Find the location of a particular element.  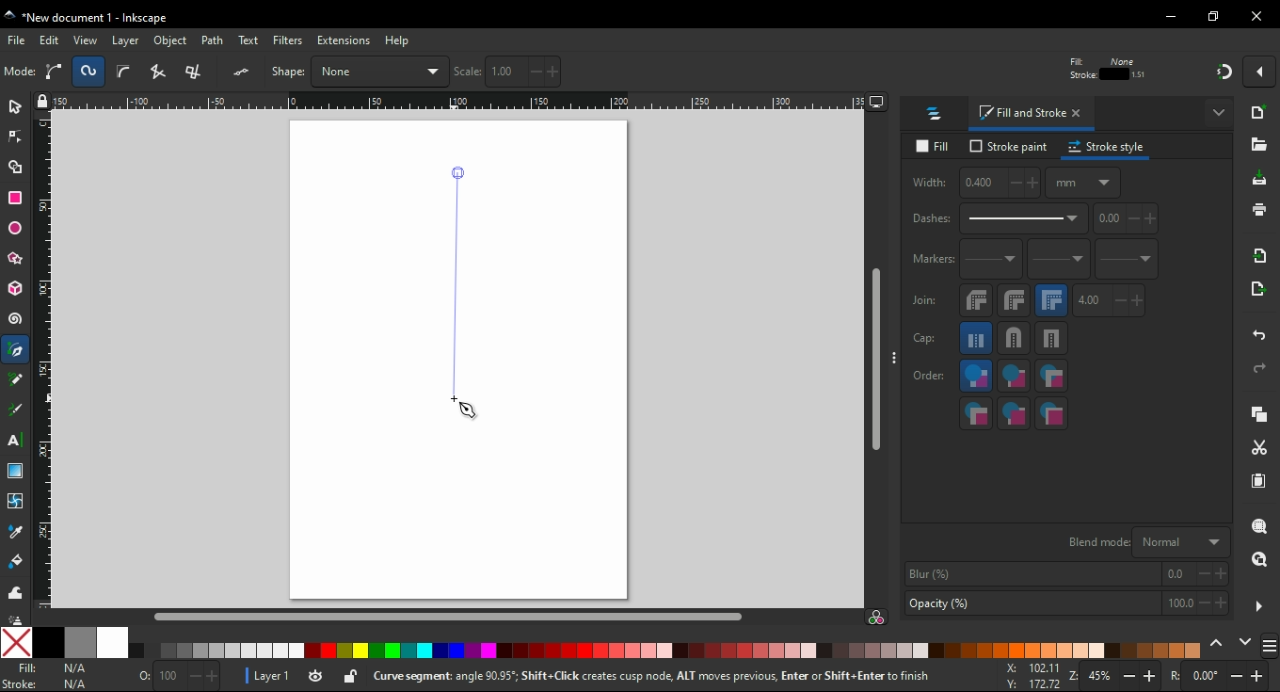

restore is located at coordinates (1216, 16).